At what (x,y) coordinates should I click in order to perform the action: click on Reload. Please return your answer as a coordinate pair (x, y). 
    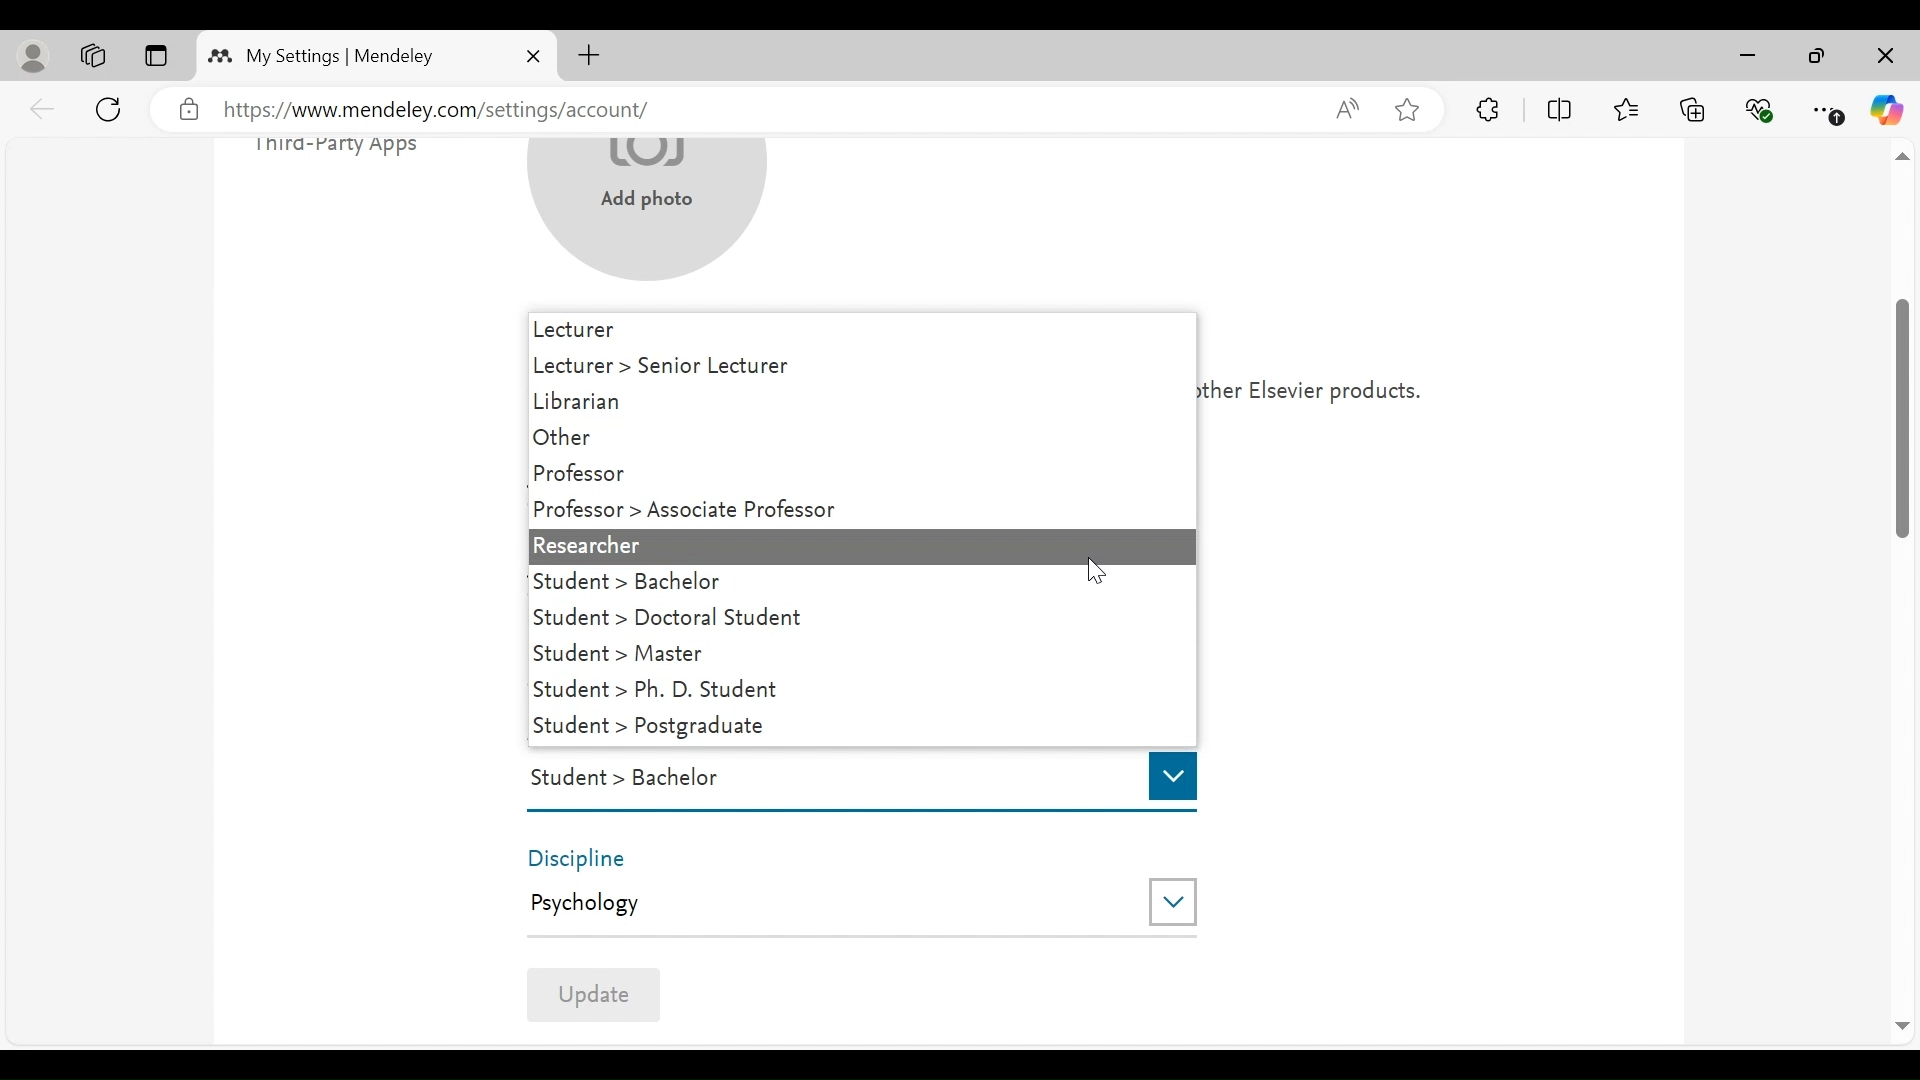
    Looking at the image, I should click on (112, 107).